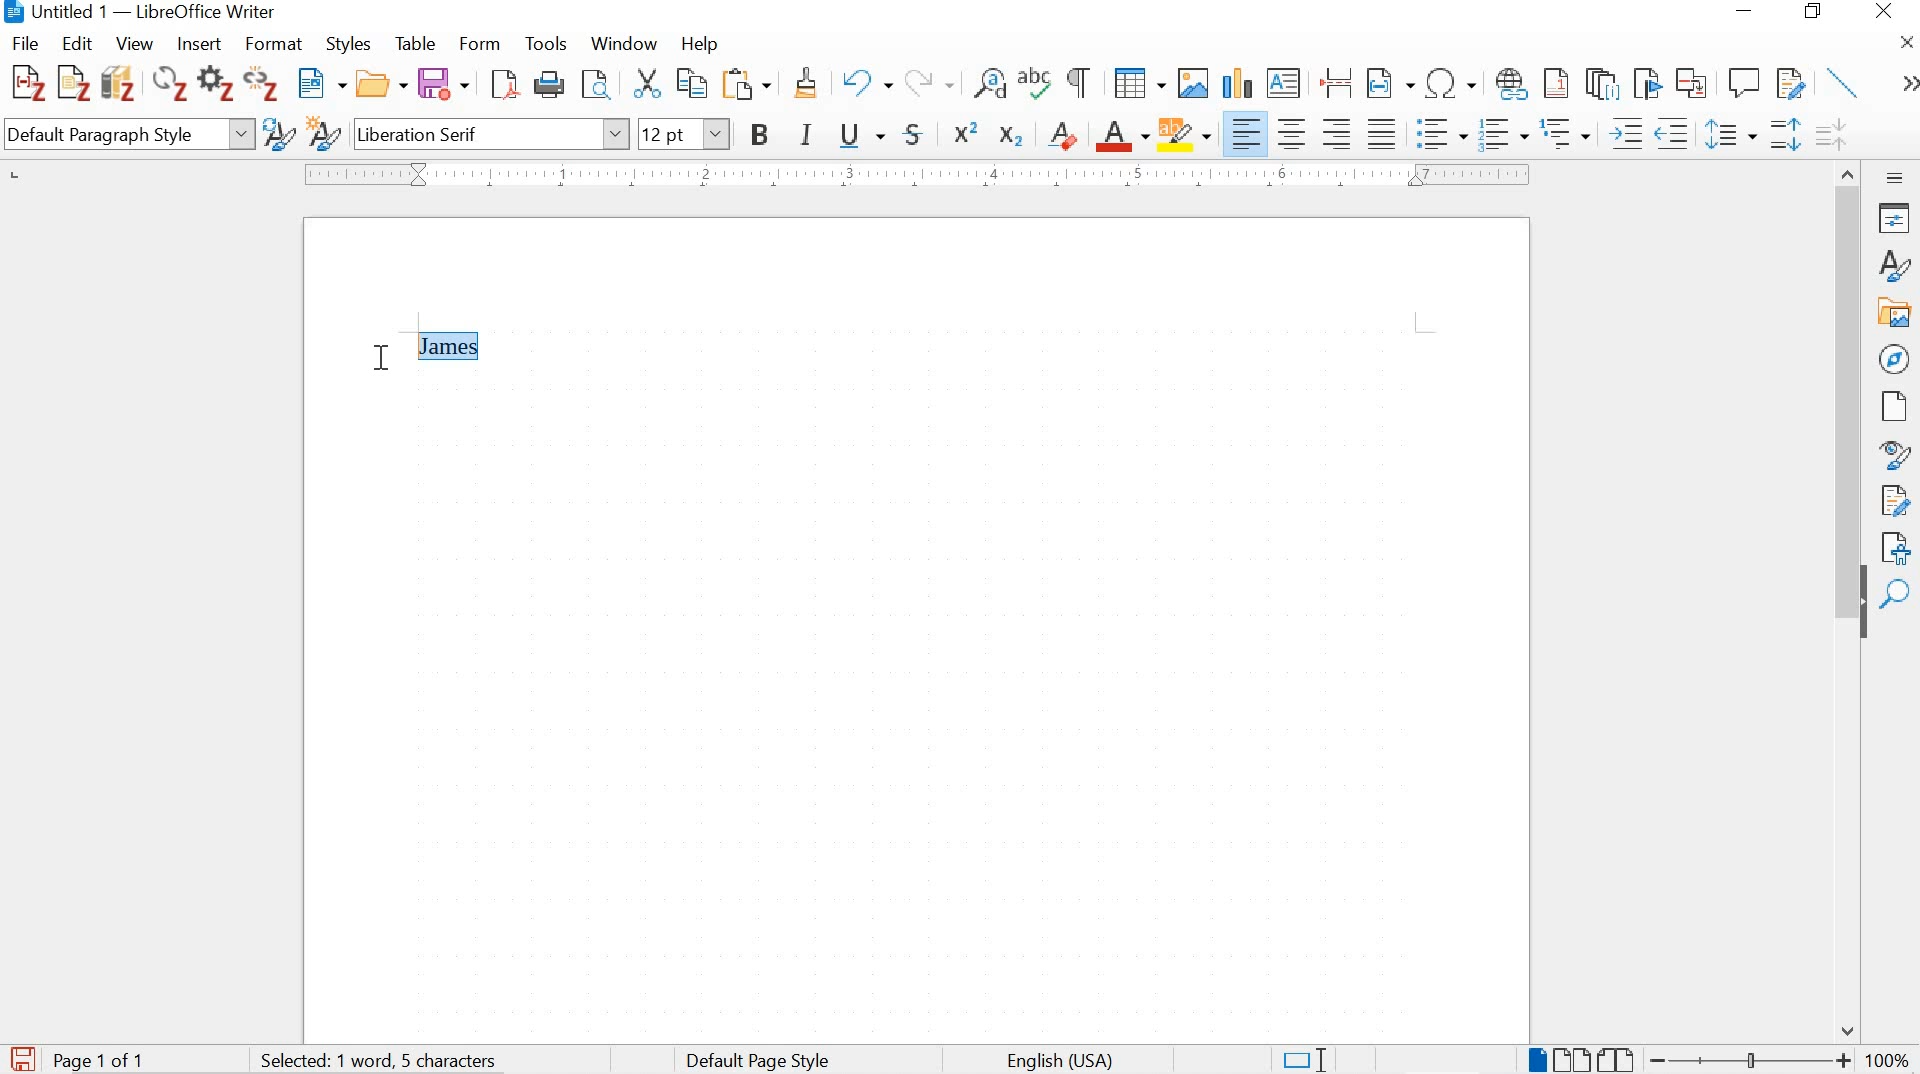  What do you see at coordinates (1452, 84) in the screenshot?
I see `insert special characters` at bounding box center [1452, 84].